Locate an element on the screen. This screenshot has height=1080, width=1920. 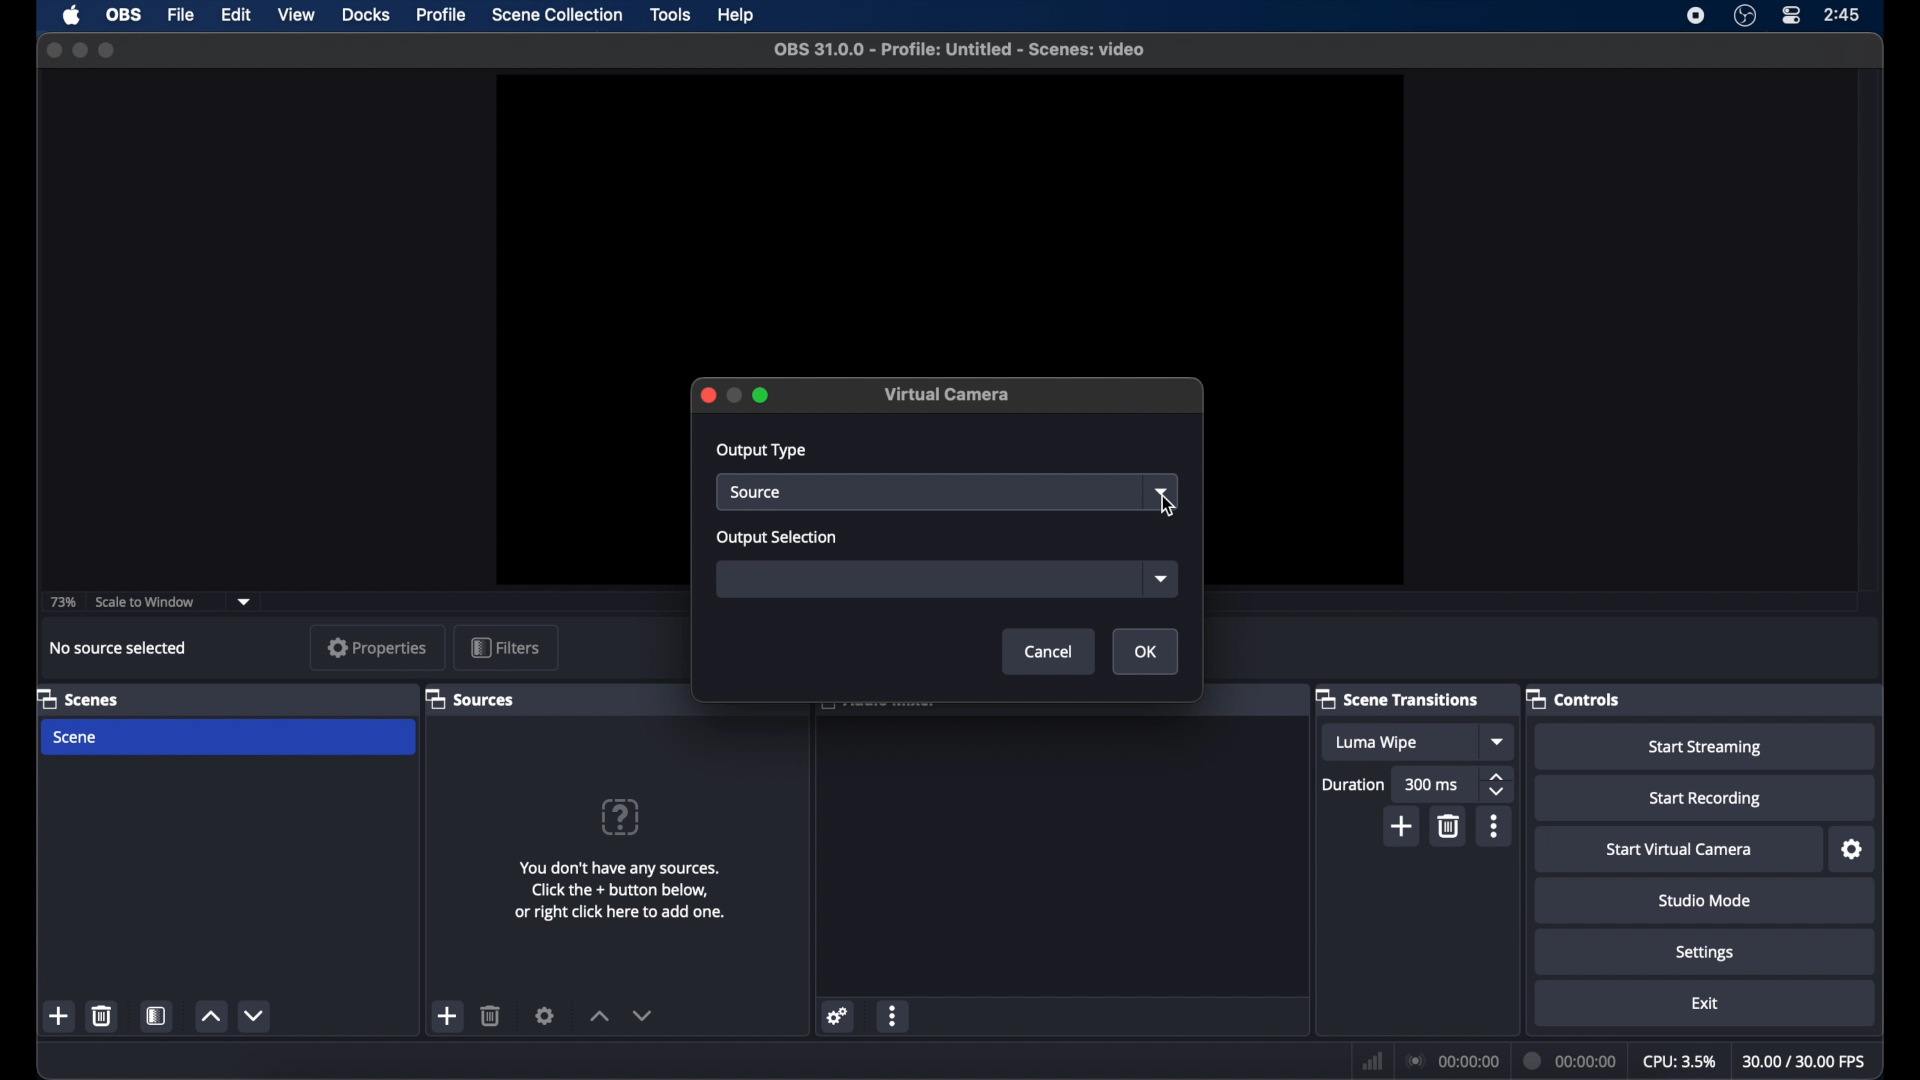
Input box is located at coordinates (921, 578).